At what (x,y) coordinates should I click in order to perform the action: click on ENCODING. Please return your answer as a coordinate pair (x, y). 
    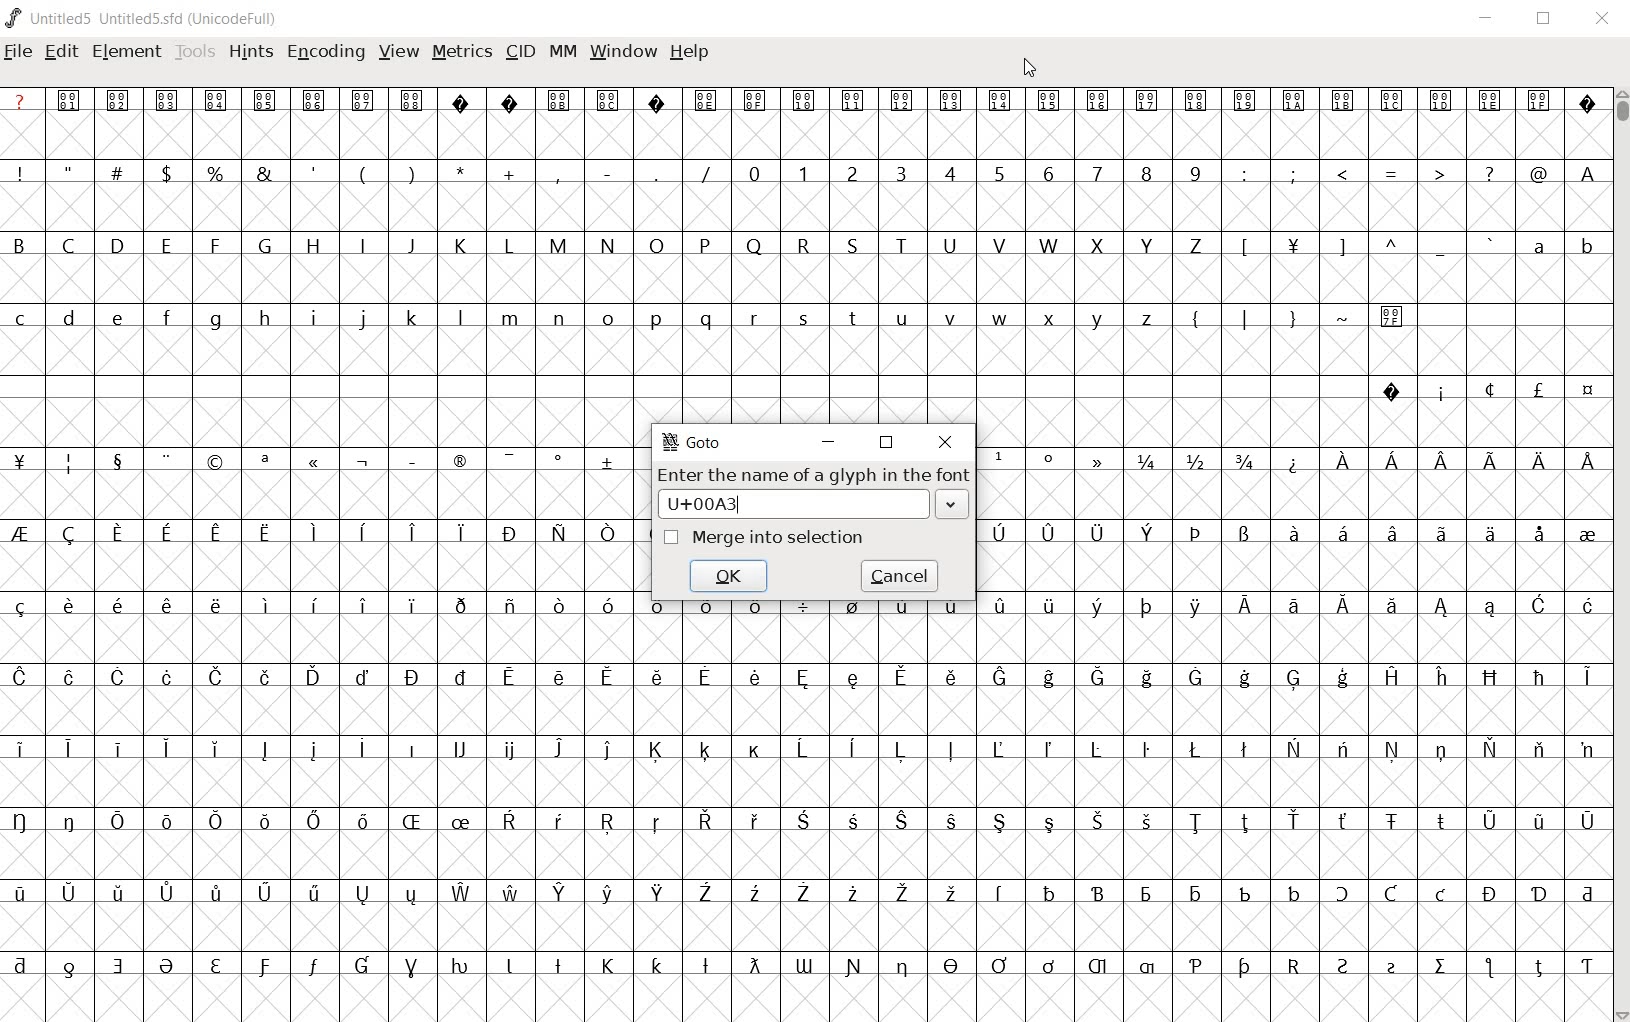
    Looking at the image, I should click on (324, 53).